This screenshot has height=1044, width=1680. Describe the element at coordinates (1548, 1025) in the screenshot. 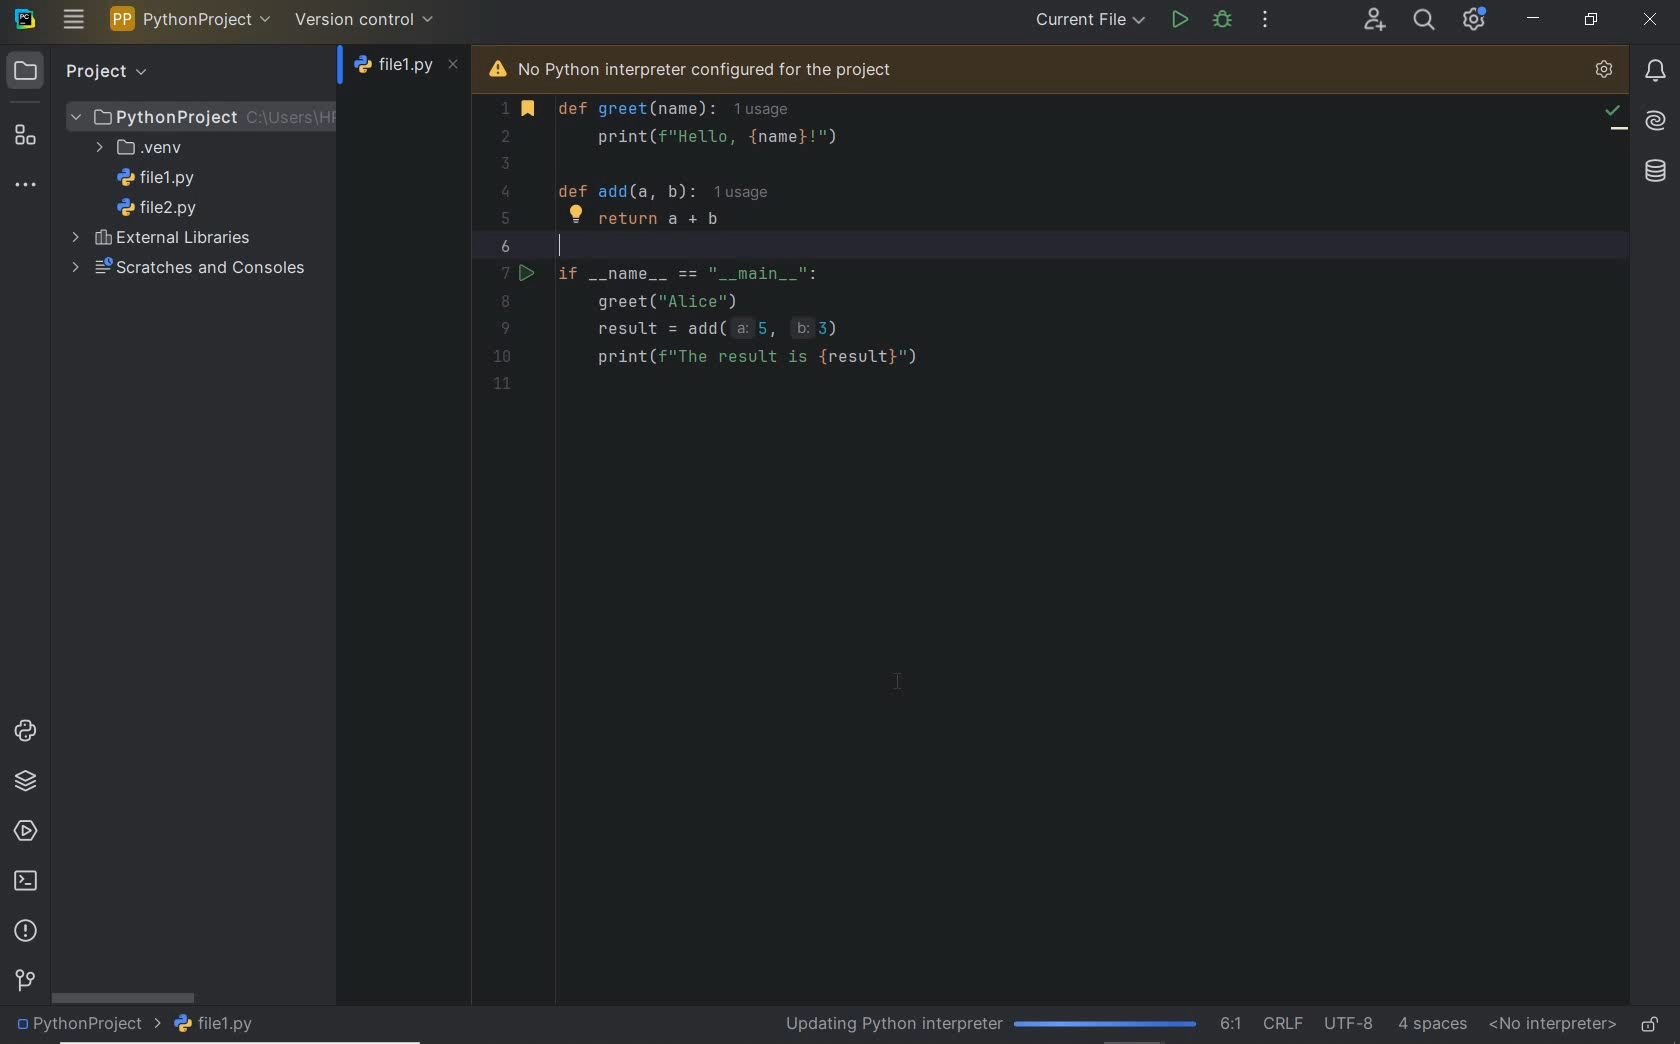

I see `No interpreter` at that location.